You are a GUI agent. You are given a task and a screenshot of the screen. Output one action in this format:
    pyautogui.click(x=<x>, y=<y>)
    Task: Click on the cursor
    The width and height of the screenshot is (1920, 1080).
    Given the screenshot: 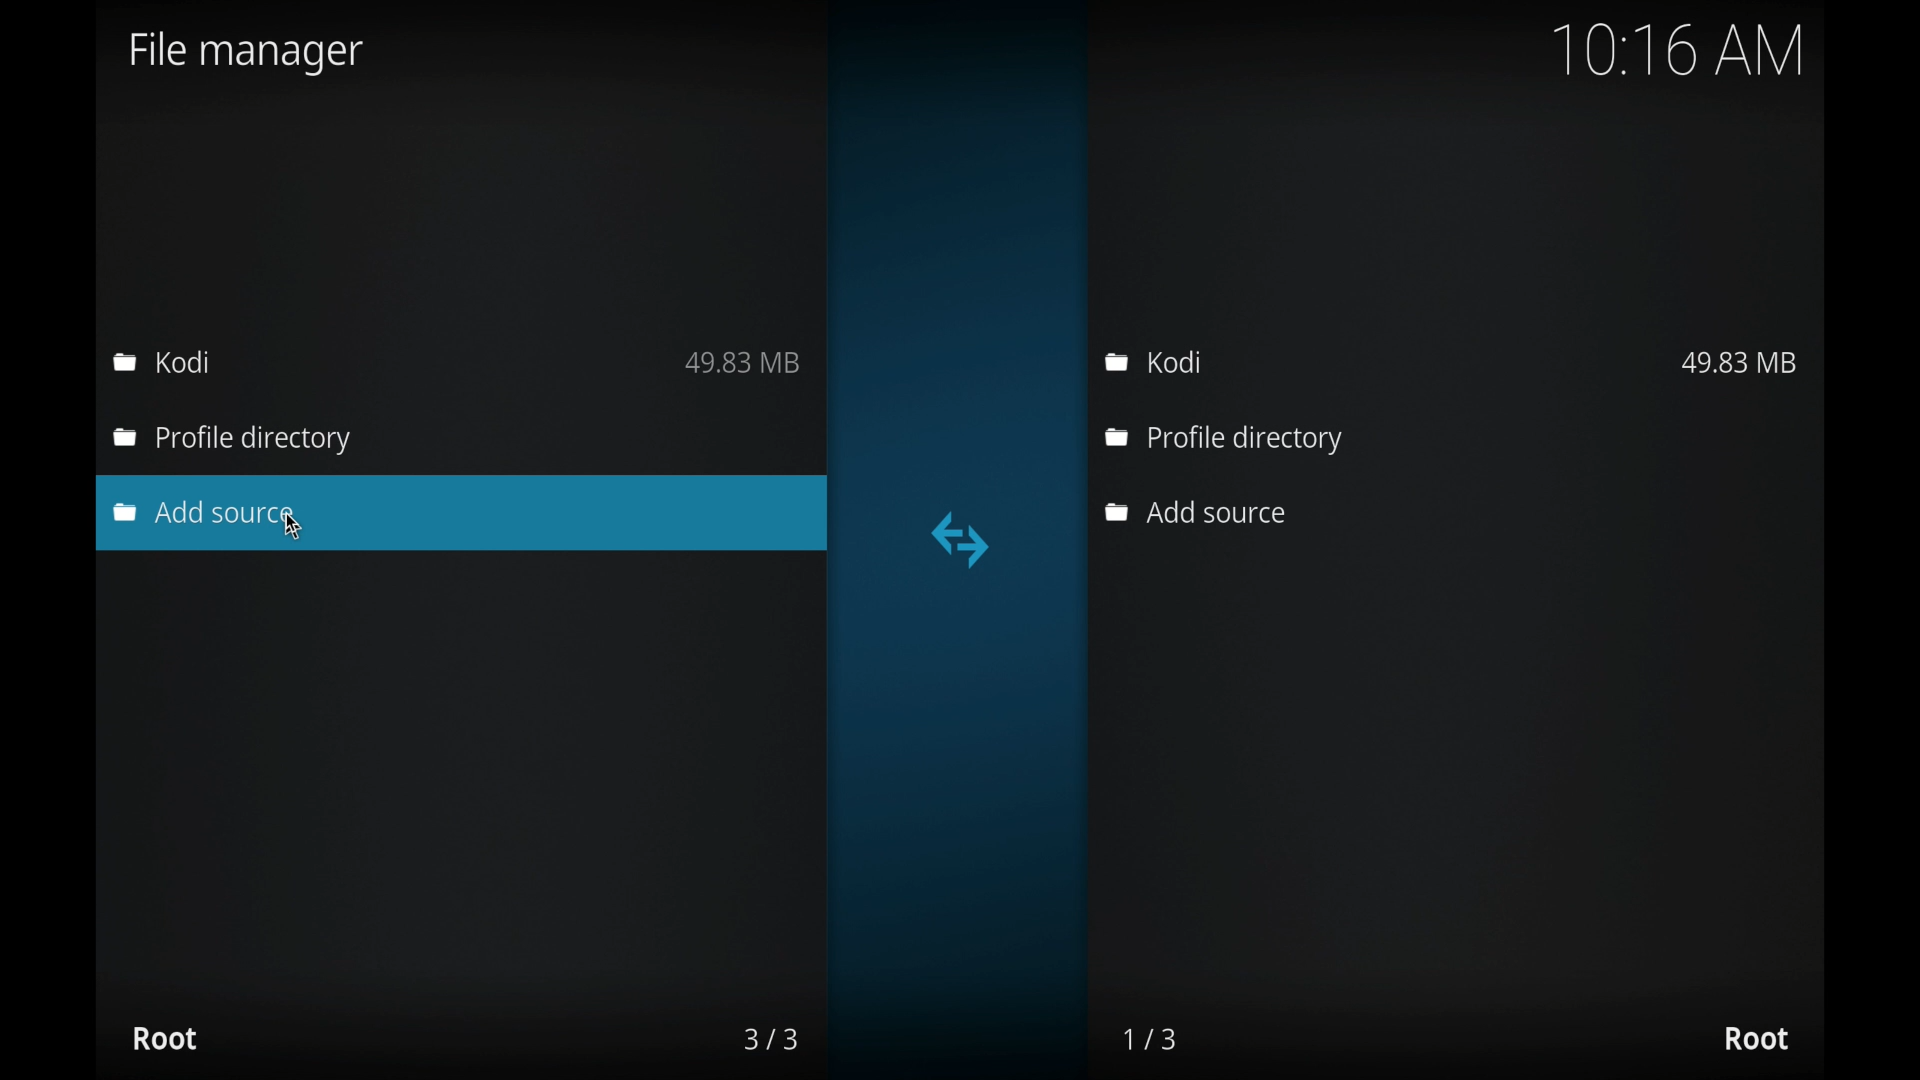 What is the action you would take?
    pyautogui.click(x=293, y=526)
    